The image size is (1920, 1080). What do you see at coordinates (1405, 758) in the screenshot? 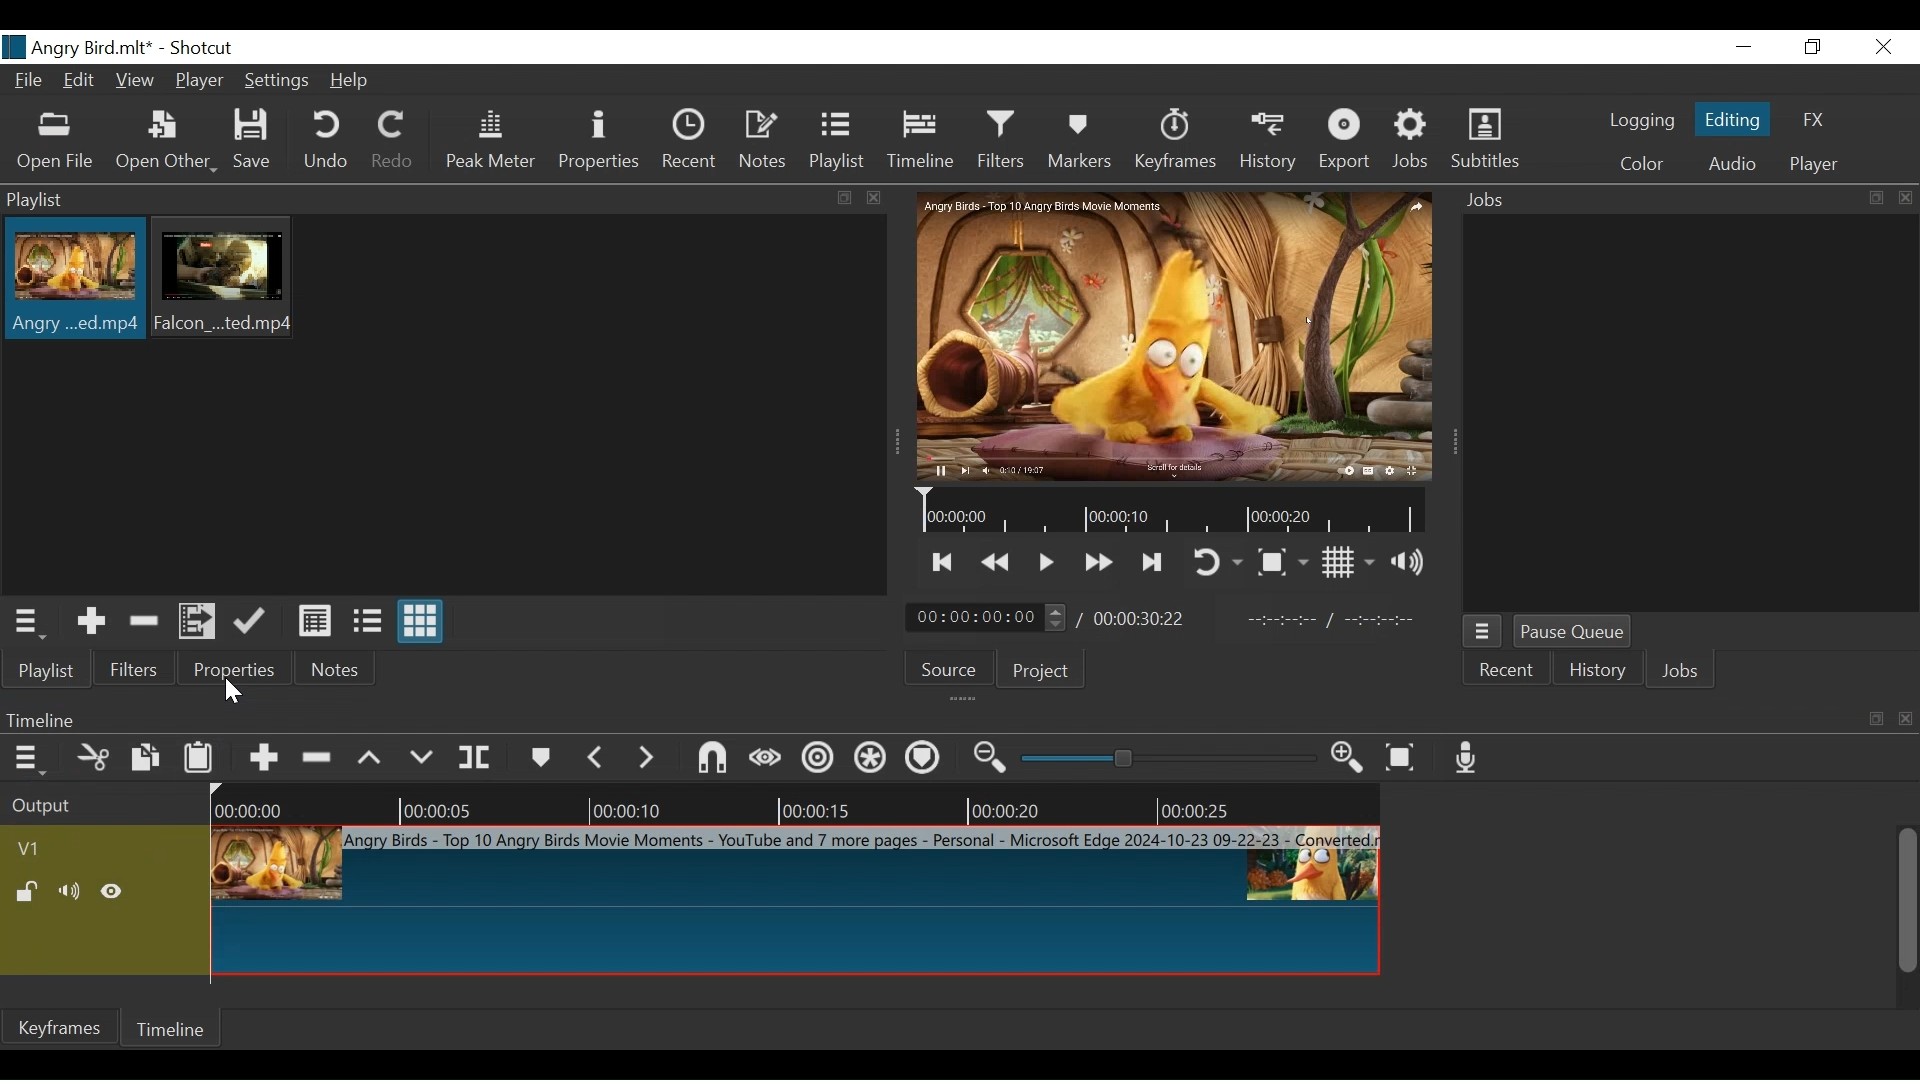
I see `Zoom timeline to fit` at bounding box center [1405, 758].